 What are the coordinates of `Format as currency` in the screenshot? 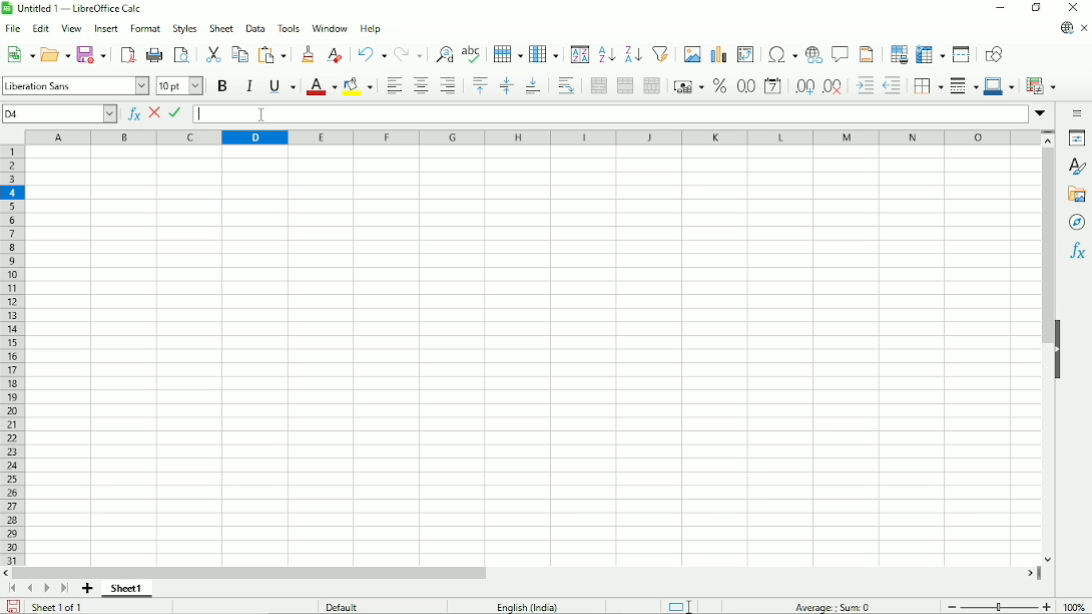 It's located at (689, 87).